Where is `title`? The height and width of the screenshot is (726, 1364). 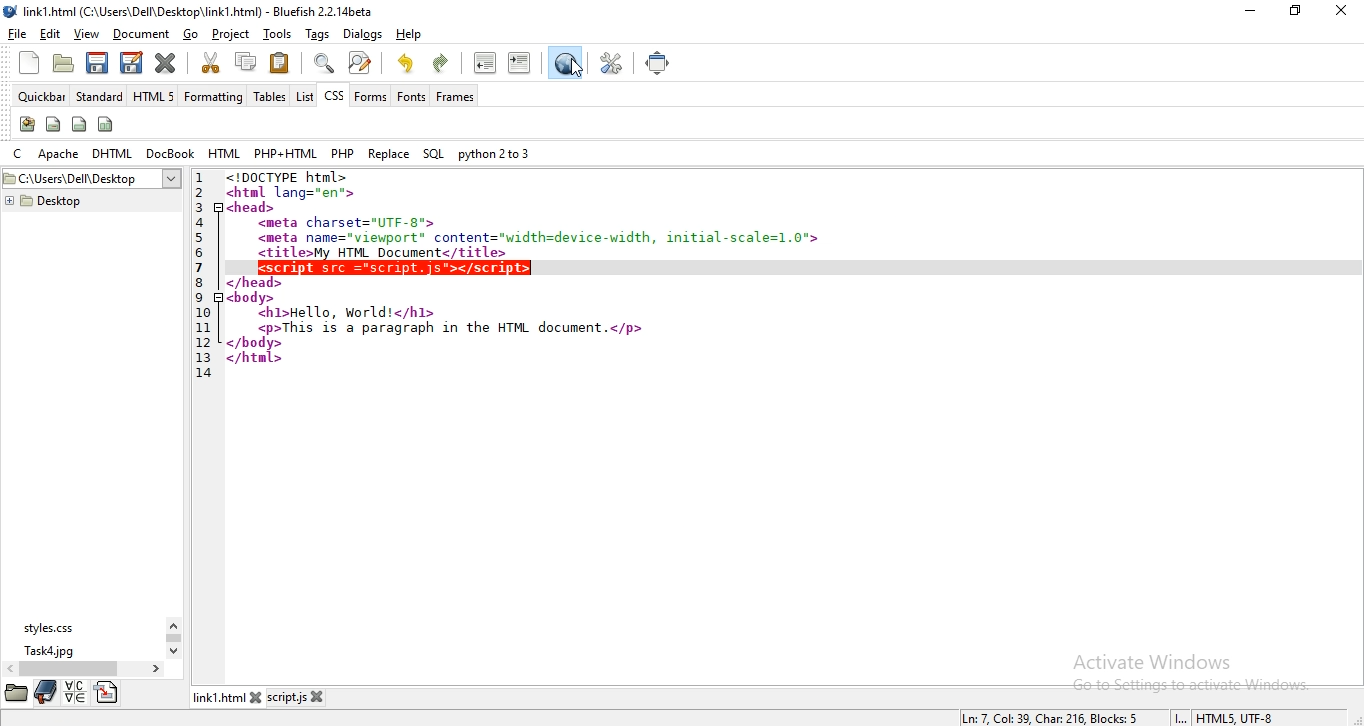
title is located at coordinates (202, 11).